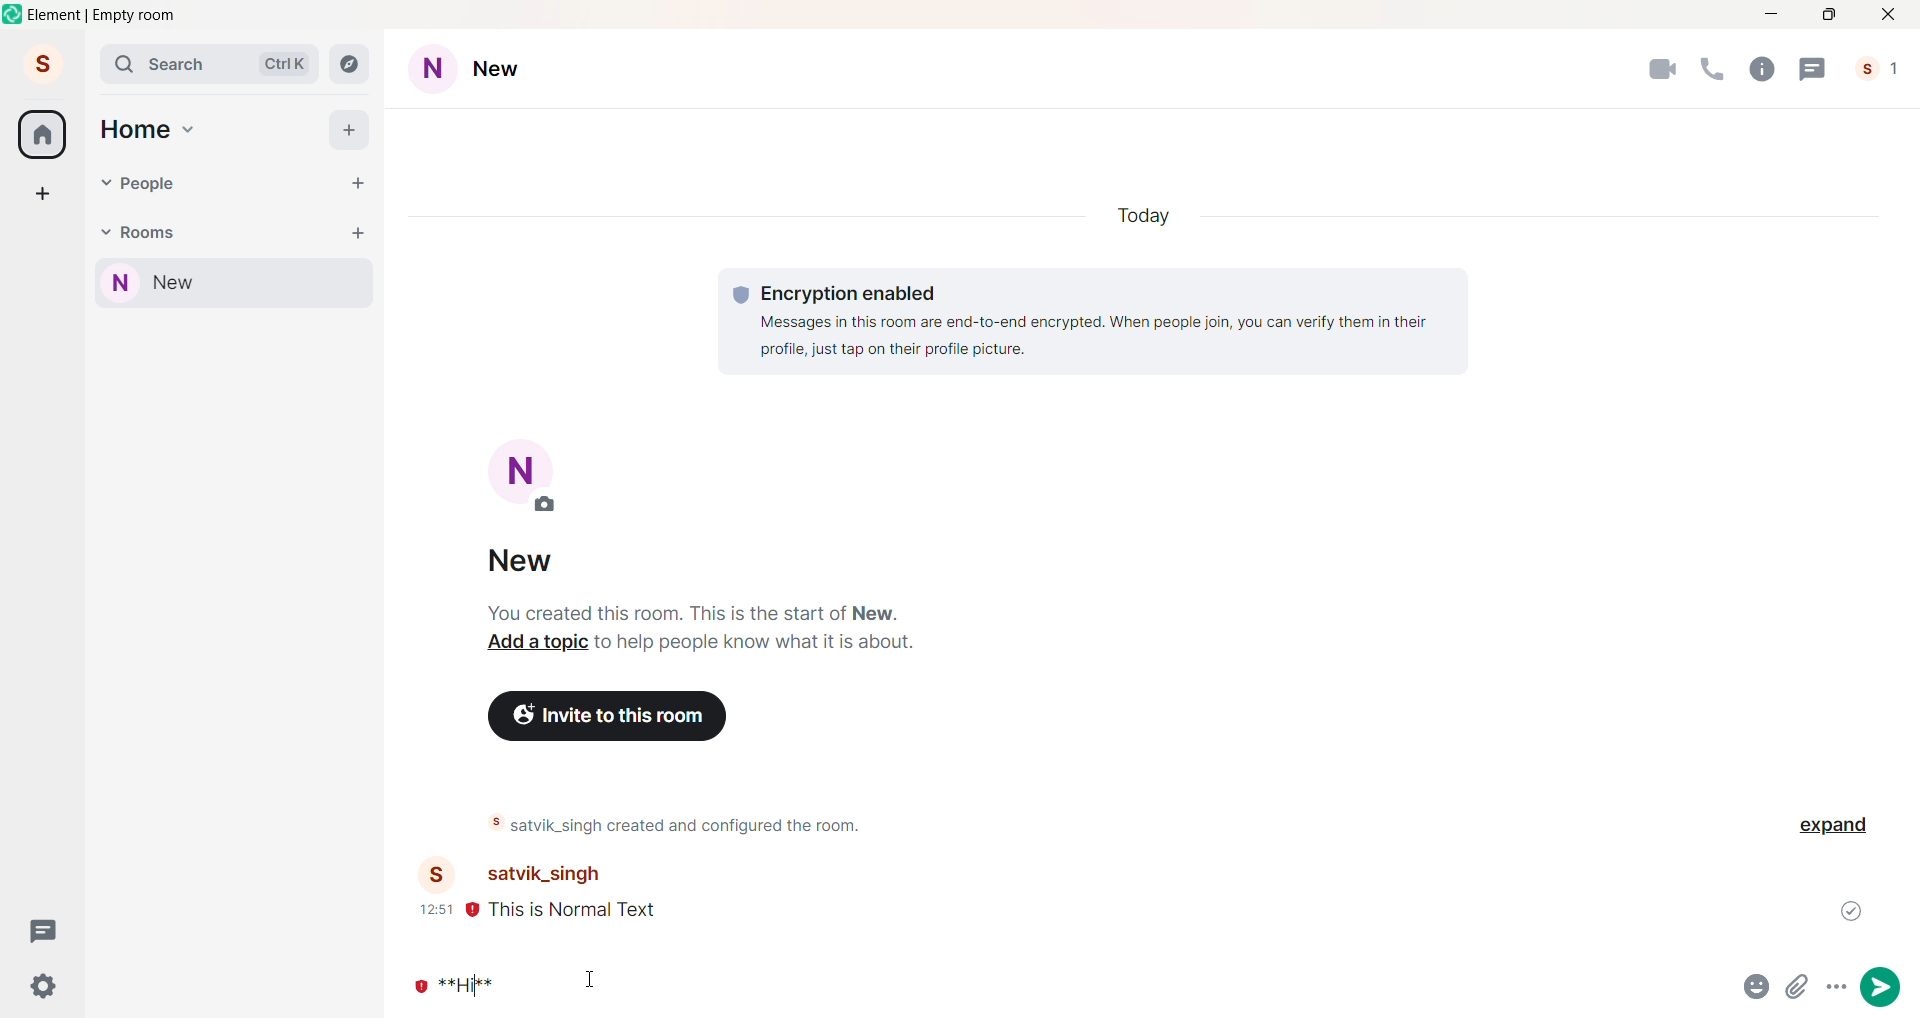  I want to click on Threads, so click(46, 930).